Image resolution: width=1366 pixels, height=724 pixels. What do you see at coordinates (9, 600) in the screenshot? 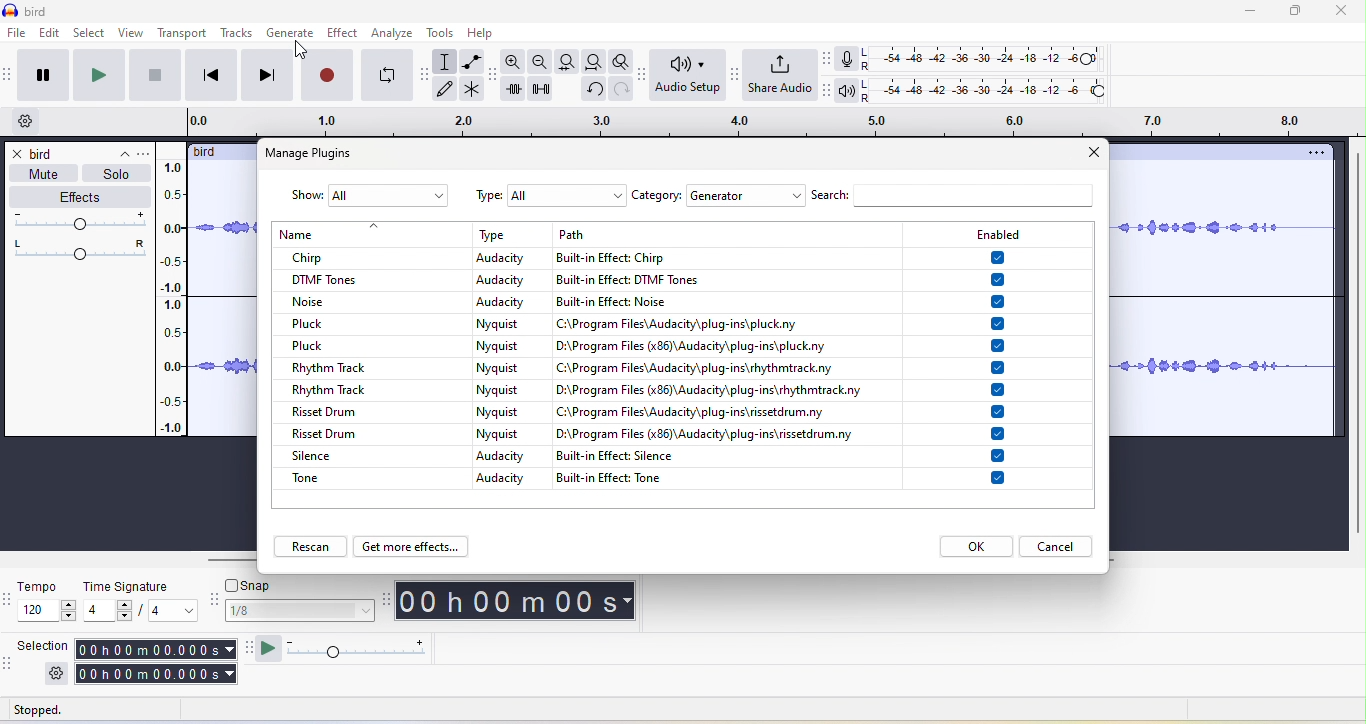
I see `audacity time signature toolbar` at bounding box center [9, 600].